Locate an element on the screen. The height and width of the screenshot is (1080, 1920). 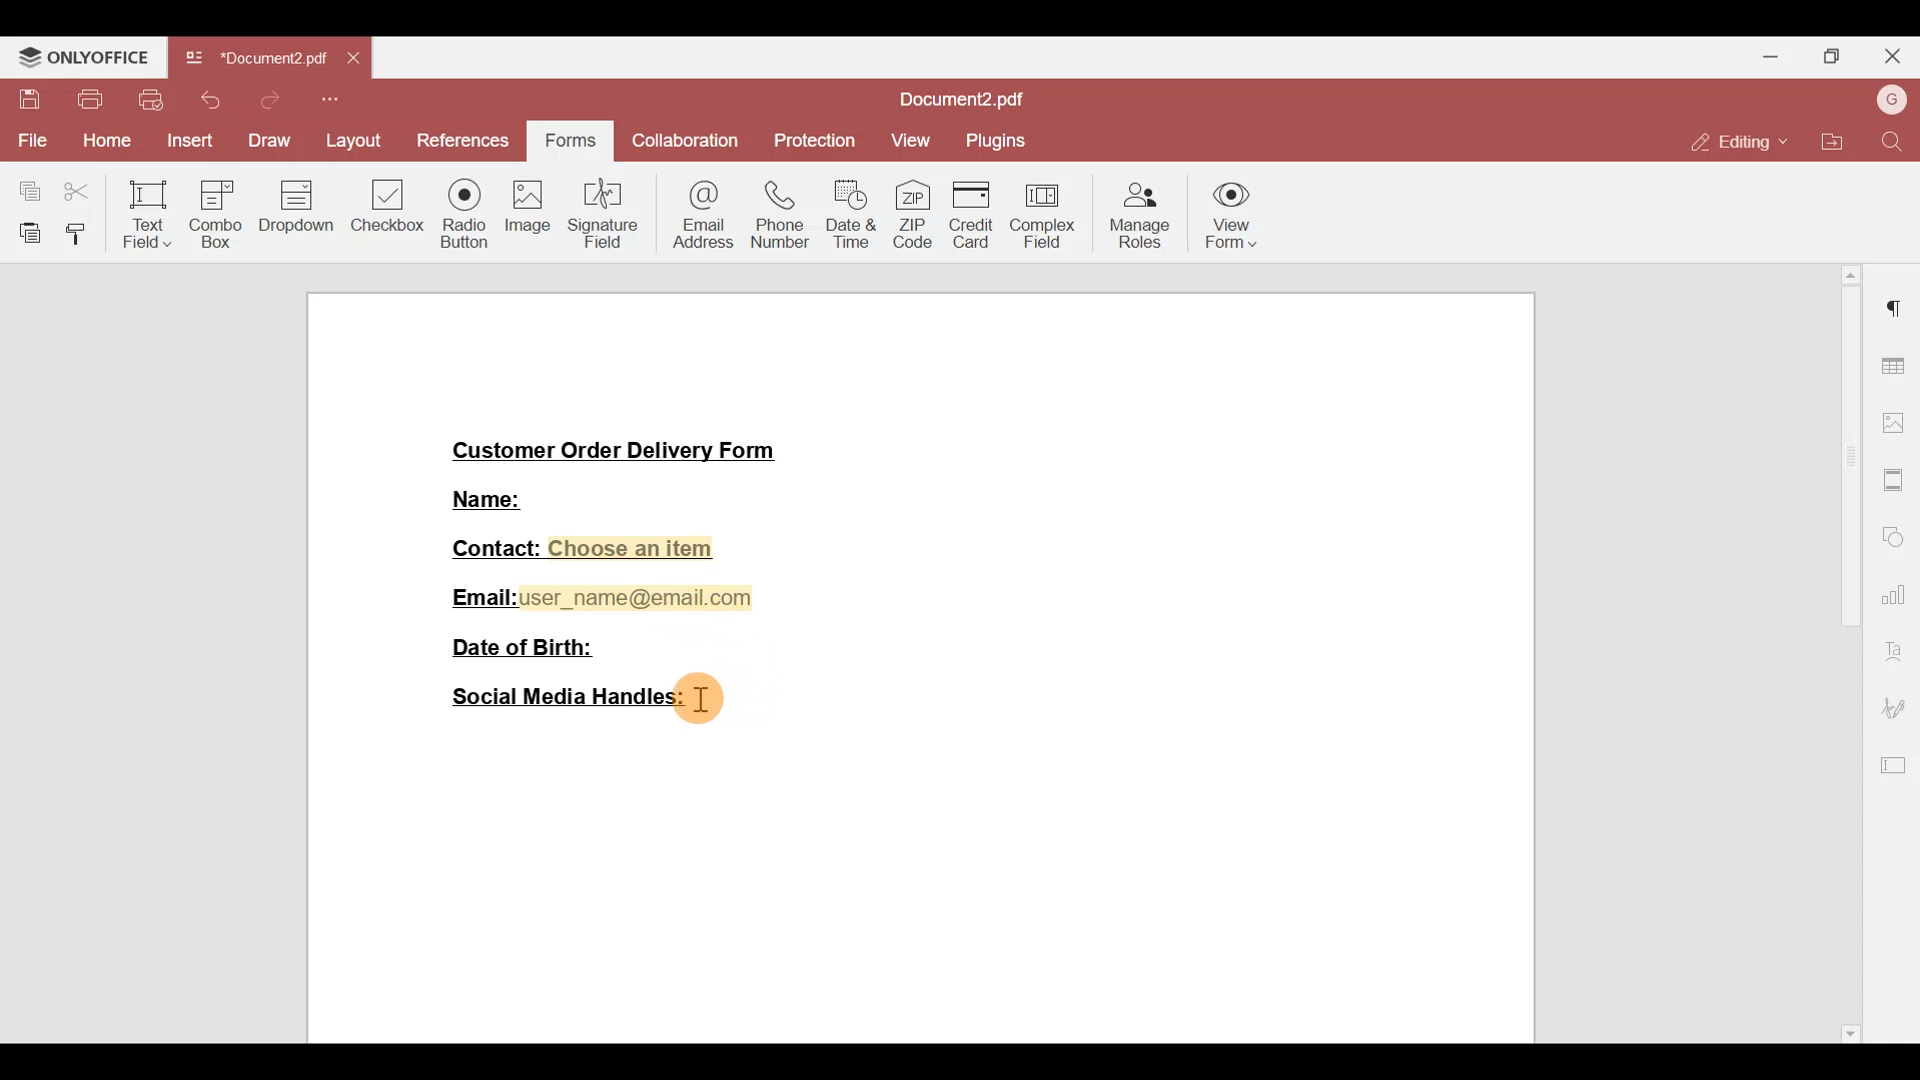
Paragraph settings is located at coordinates (1897, 311).